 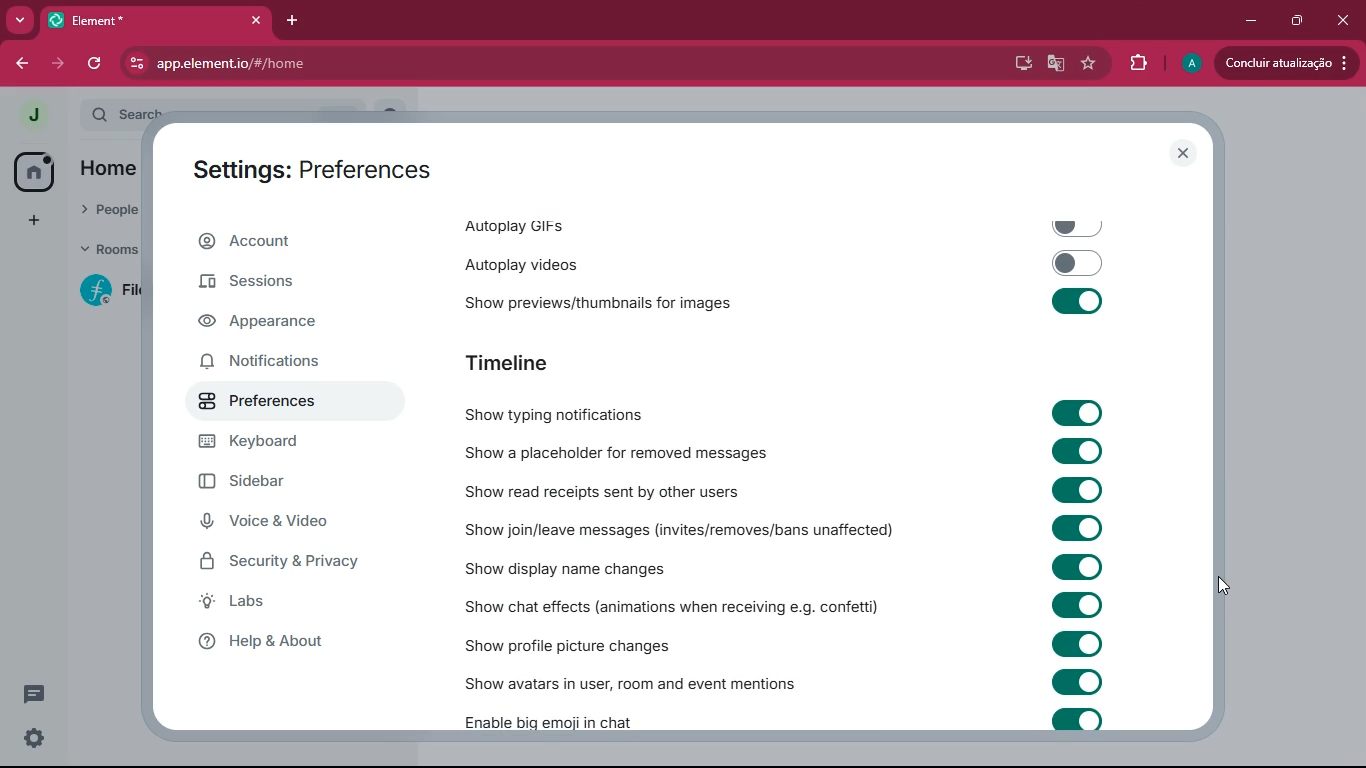 I want to click on autoplay gifs, so click(x=797, y=223).